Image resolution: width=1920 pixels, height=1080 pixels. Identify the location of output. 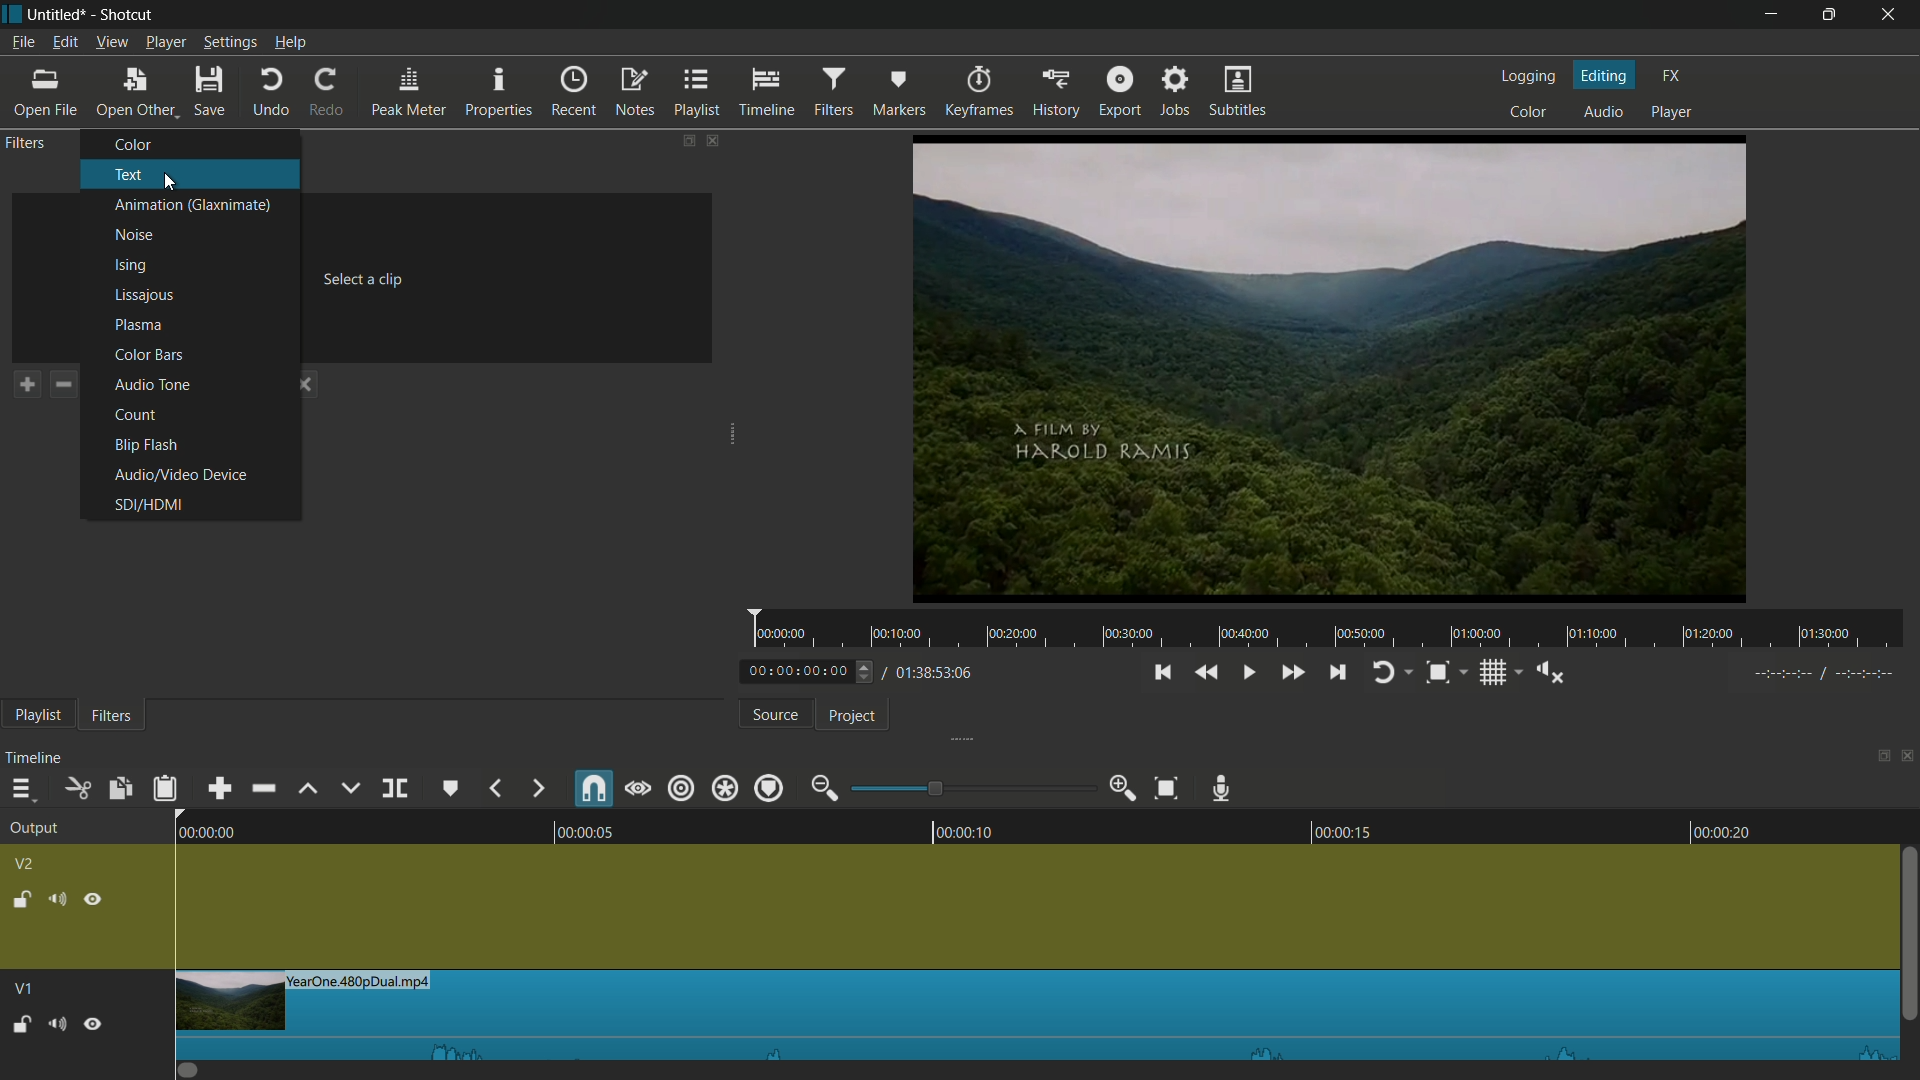
(32, 829).